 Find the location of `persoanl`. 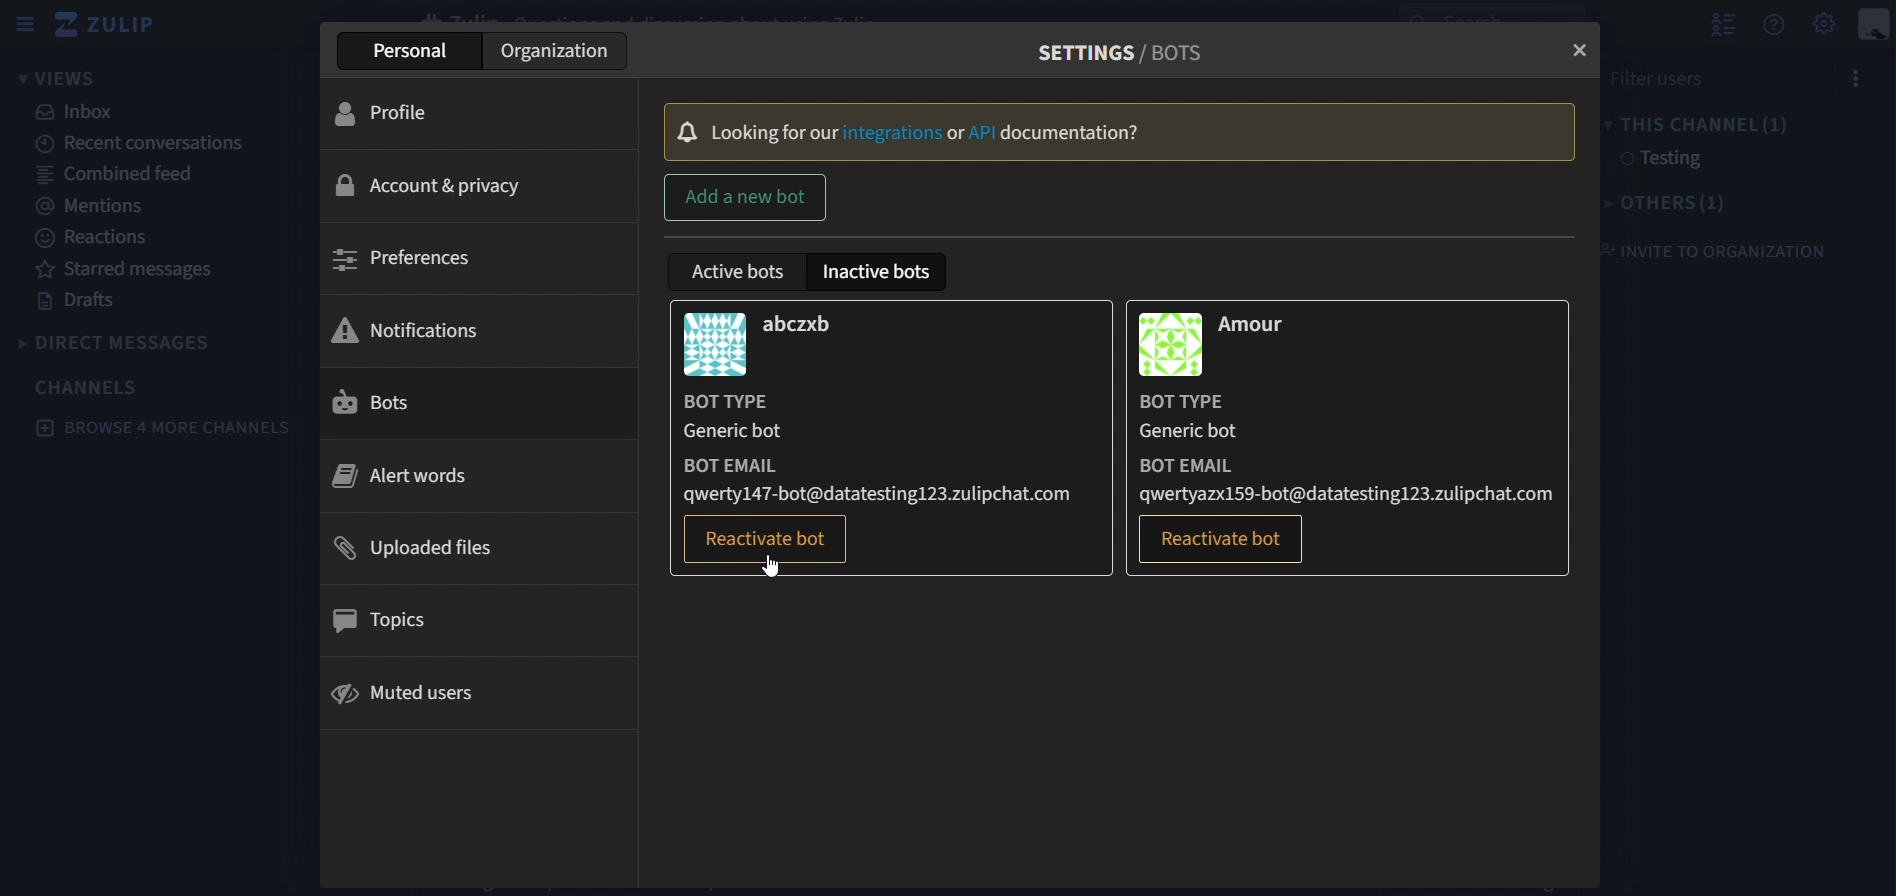

persoanl is located at coordinates (414, 49).